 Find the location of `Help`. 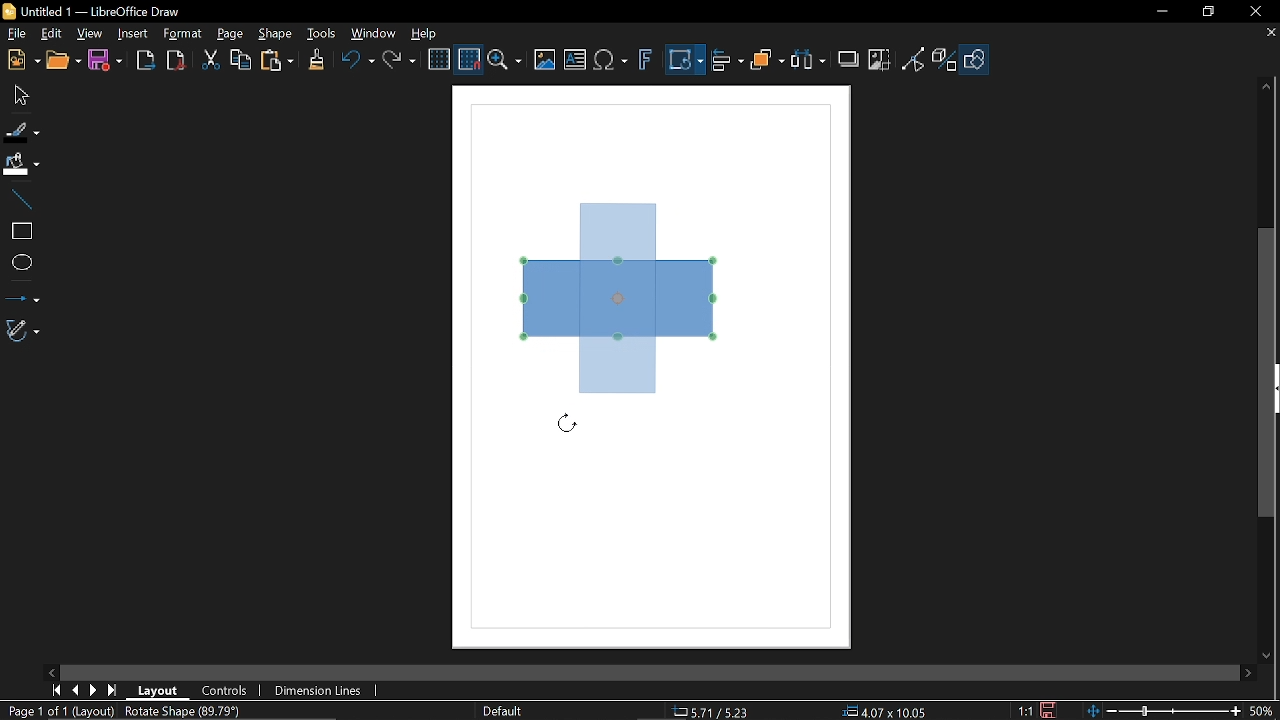

Help is located at coordinates (424, 34).